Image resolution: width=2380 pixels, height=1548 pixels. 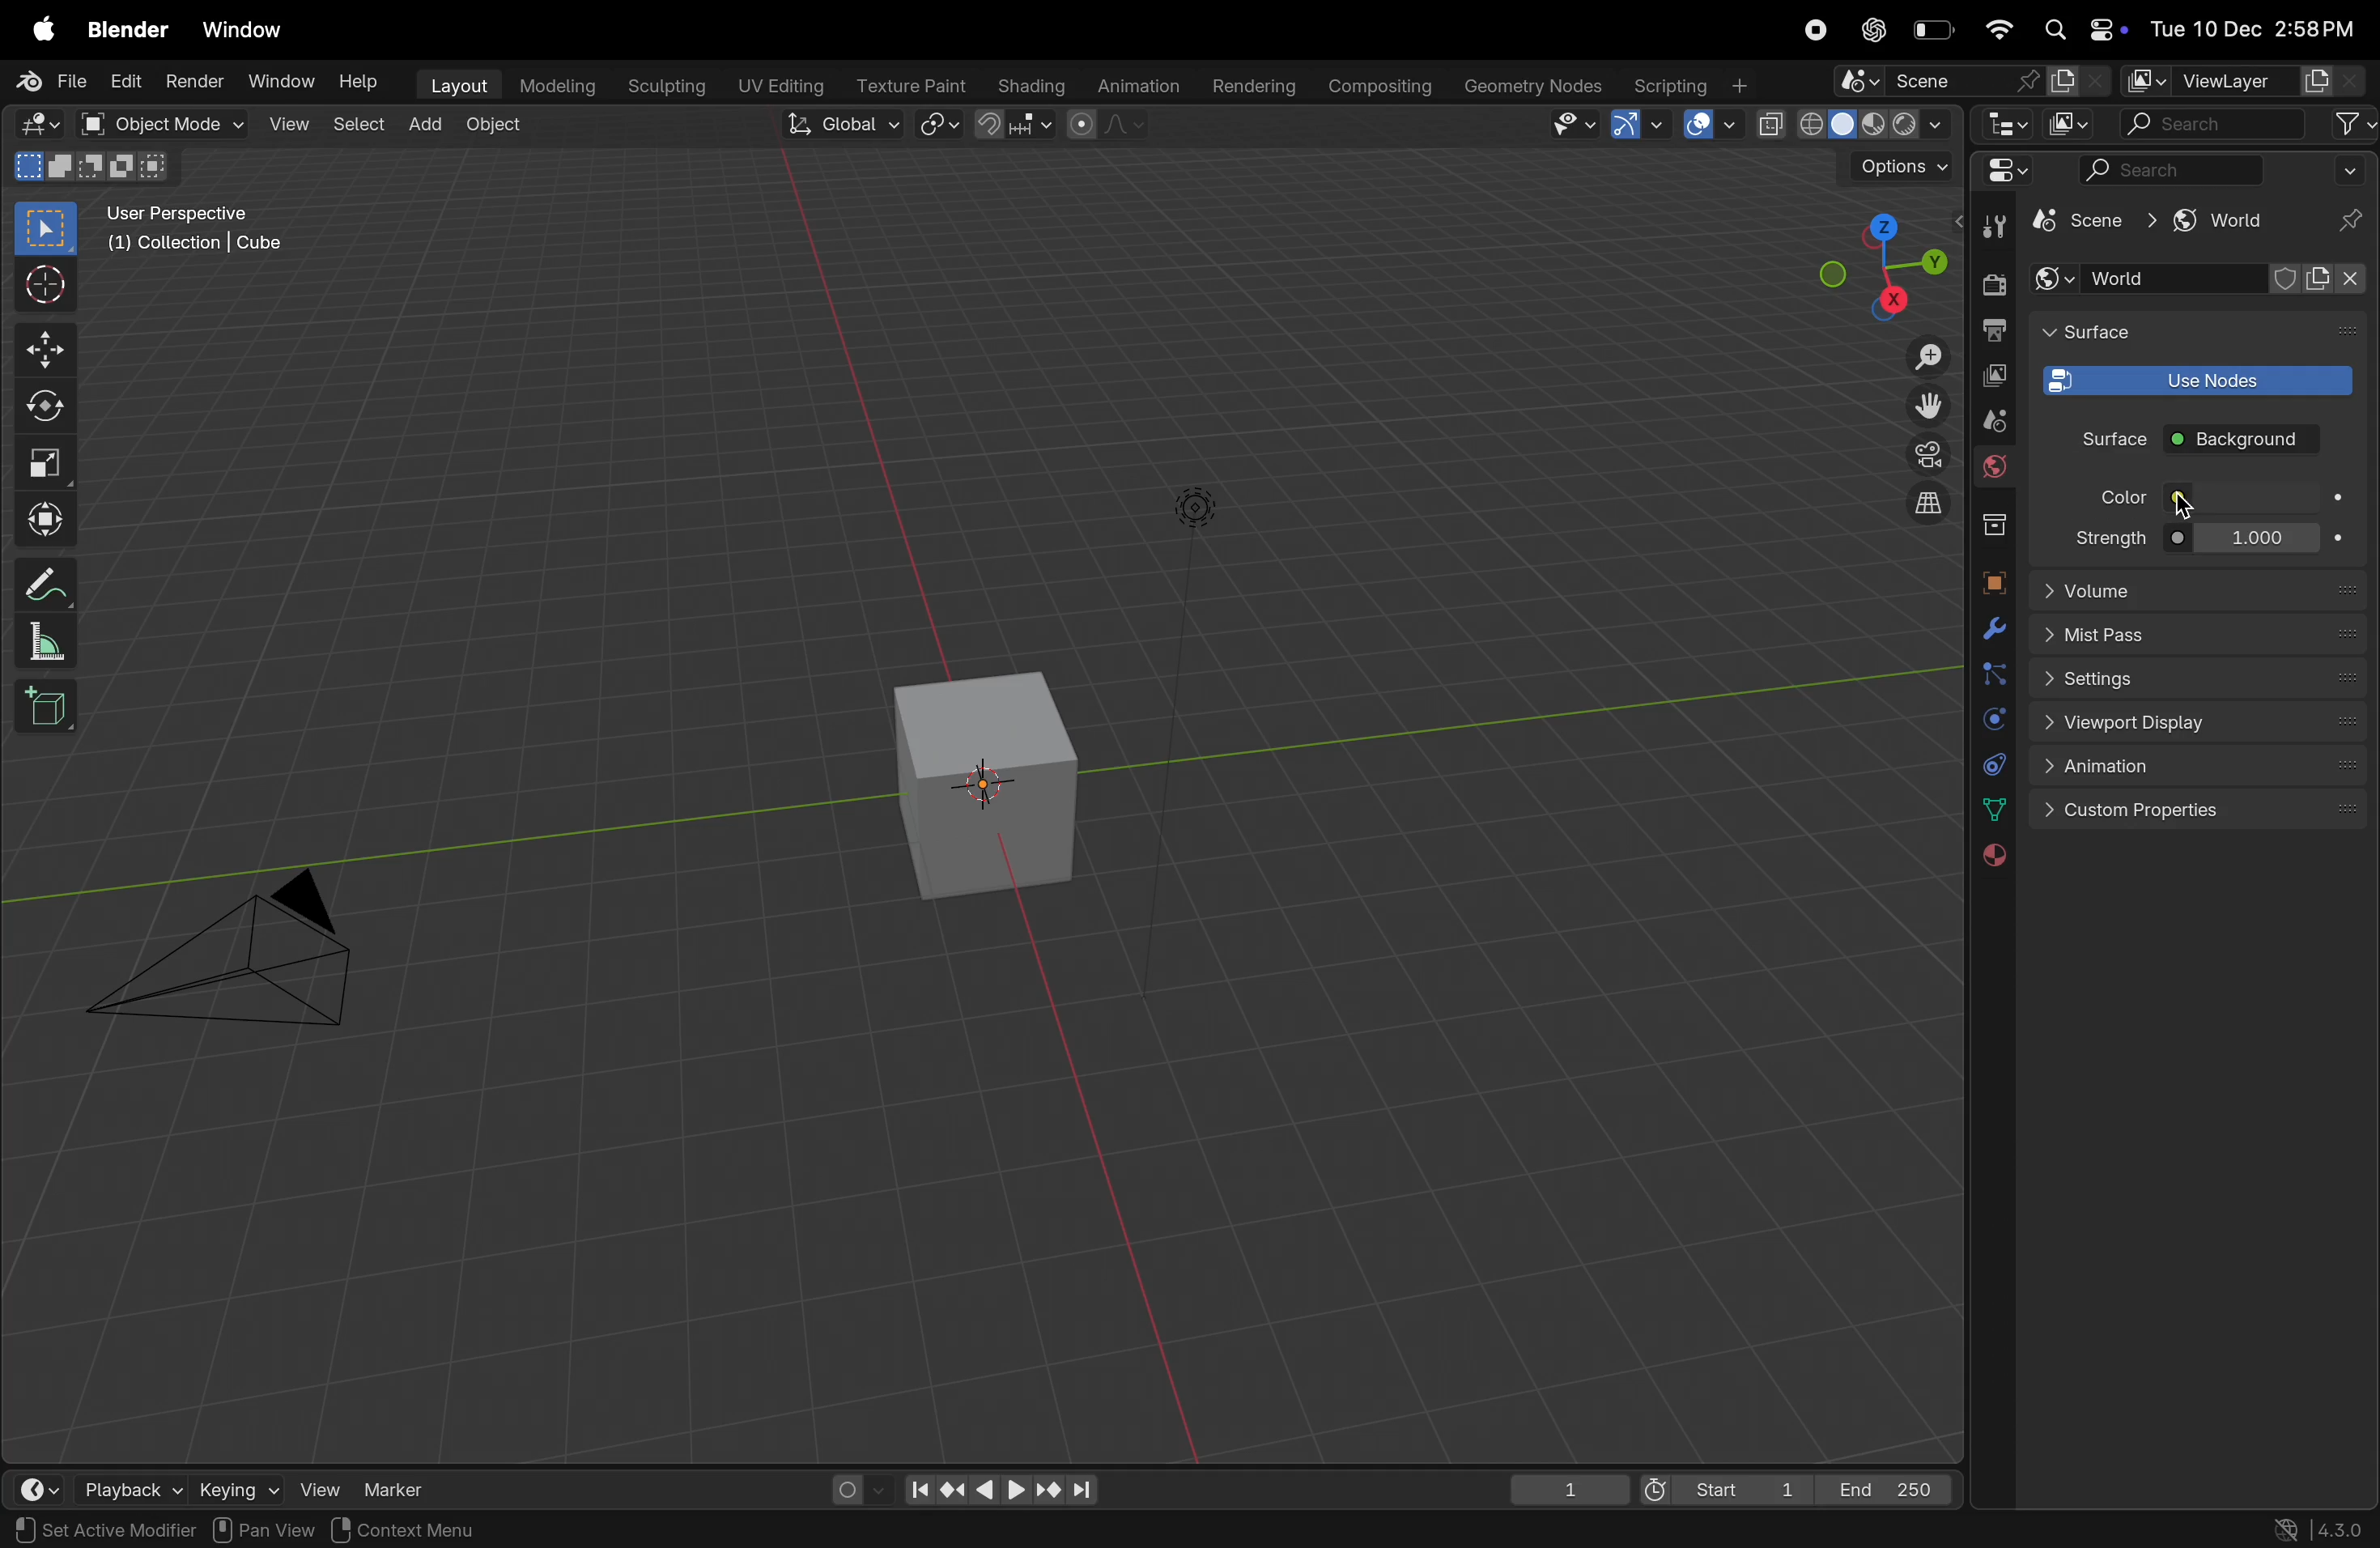 What do you see at coordinates (128, 1489) in the screenshot?
I see `` at bounding box center [128, 1489].